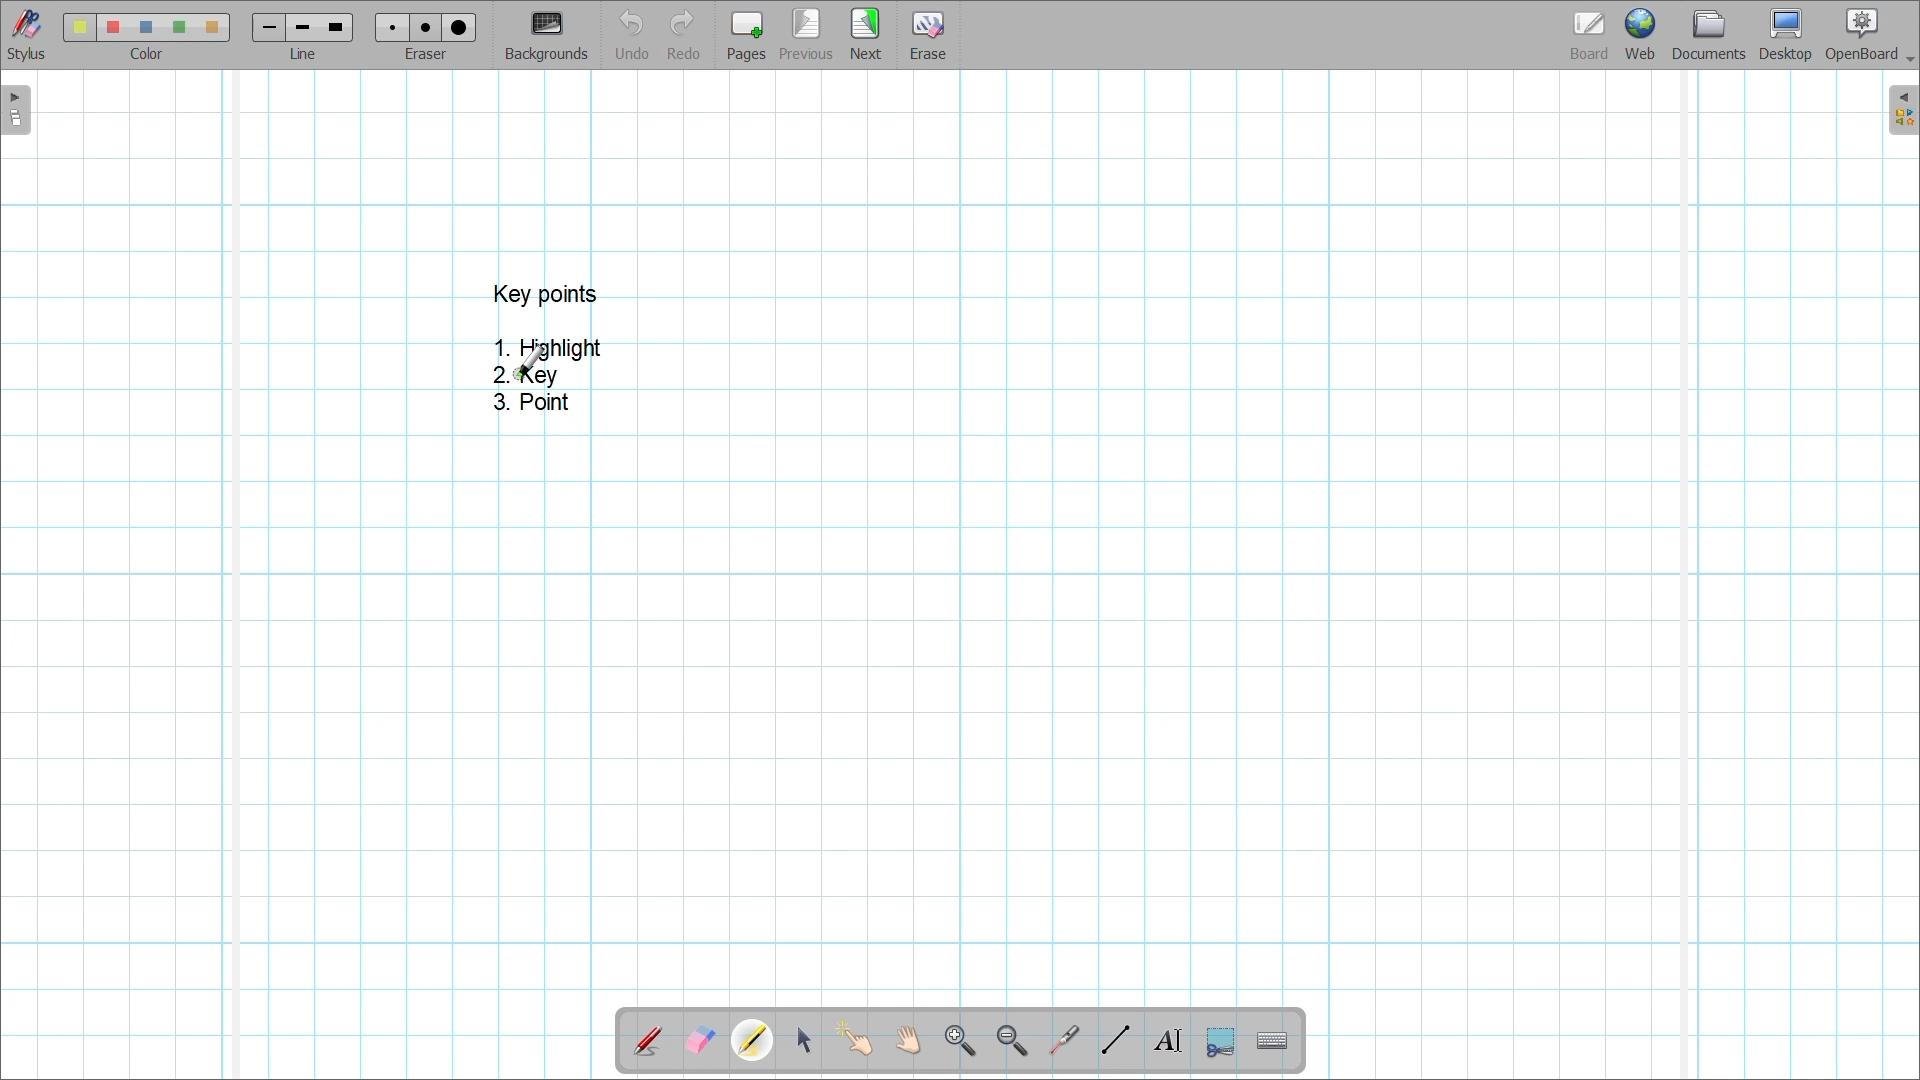 The image size is (1920, 1080). What do you see at coordinates (1063, 1041) in the screenshot?
I see `Use virtual laser` at bounding box center [1063, 1041].